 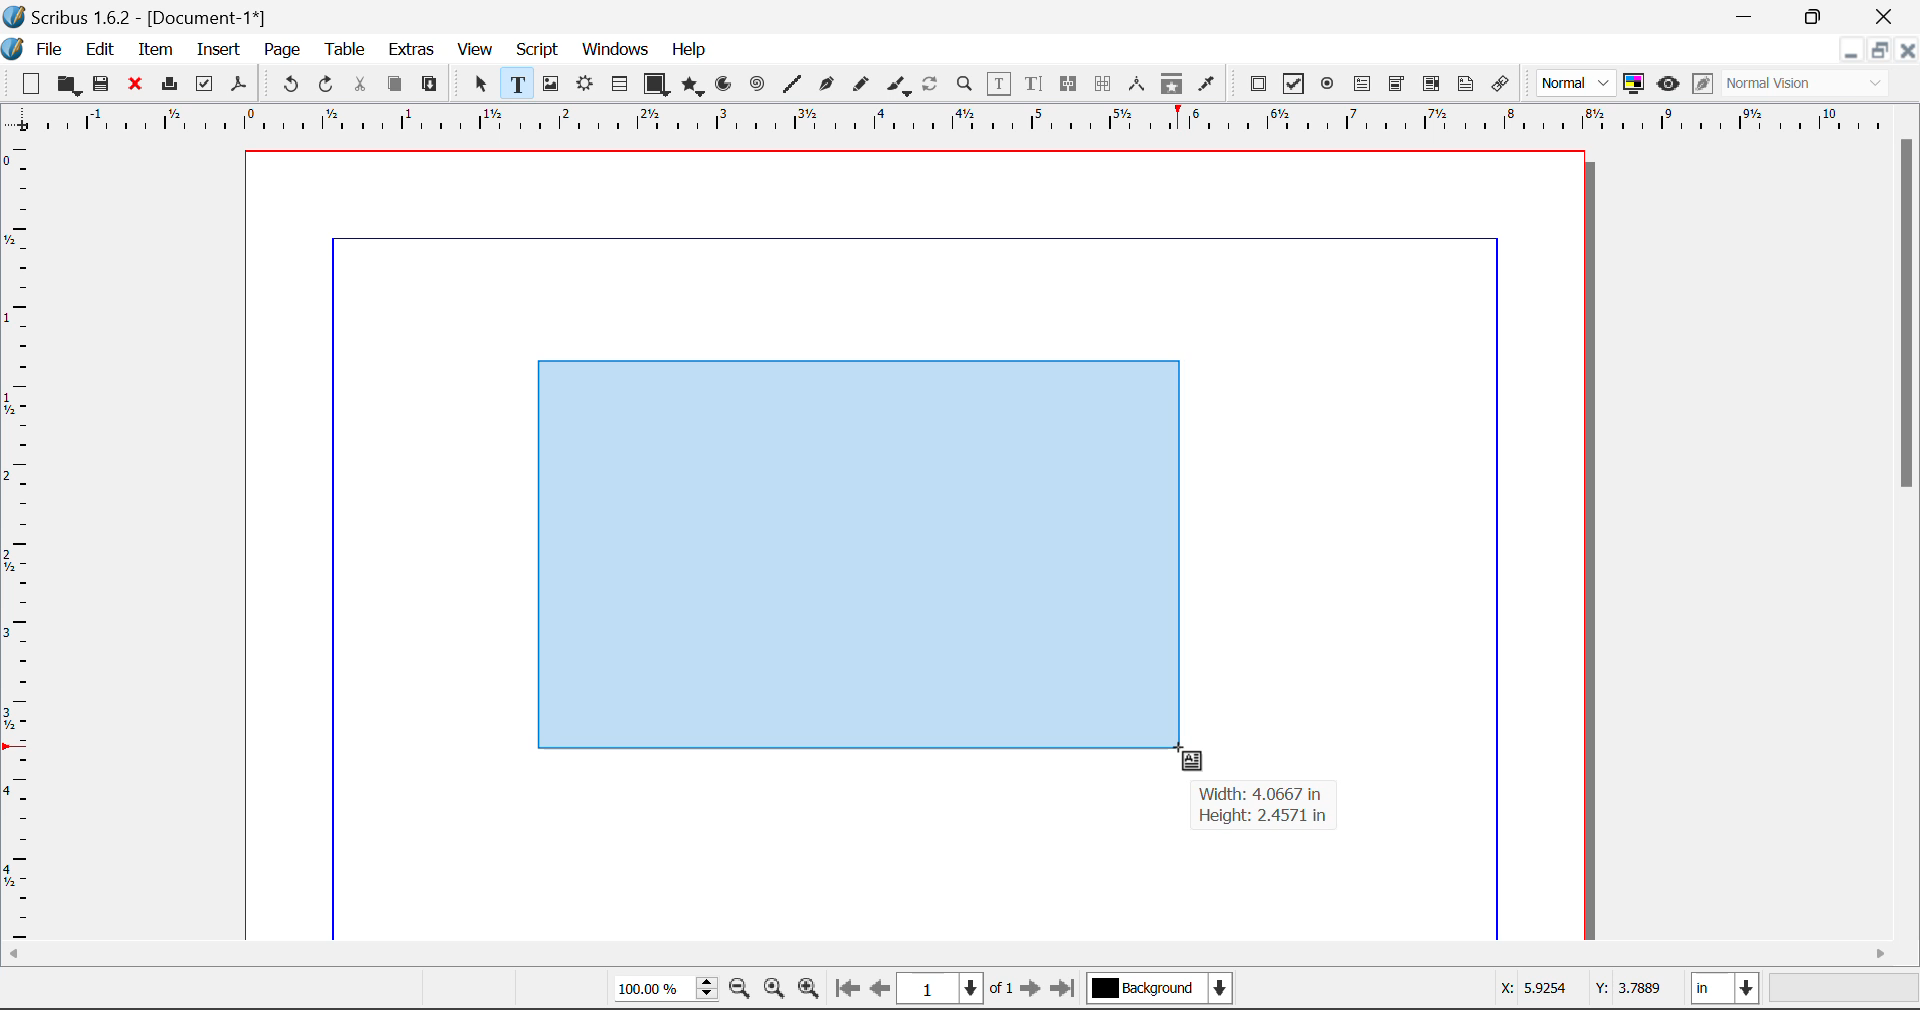 I want to click on Measurements, so click(x=1140, y=84).